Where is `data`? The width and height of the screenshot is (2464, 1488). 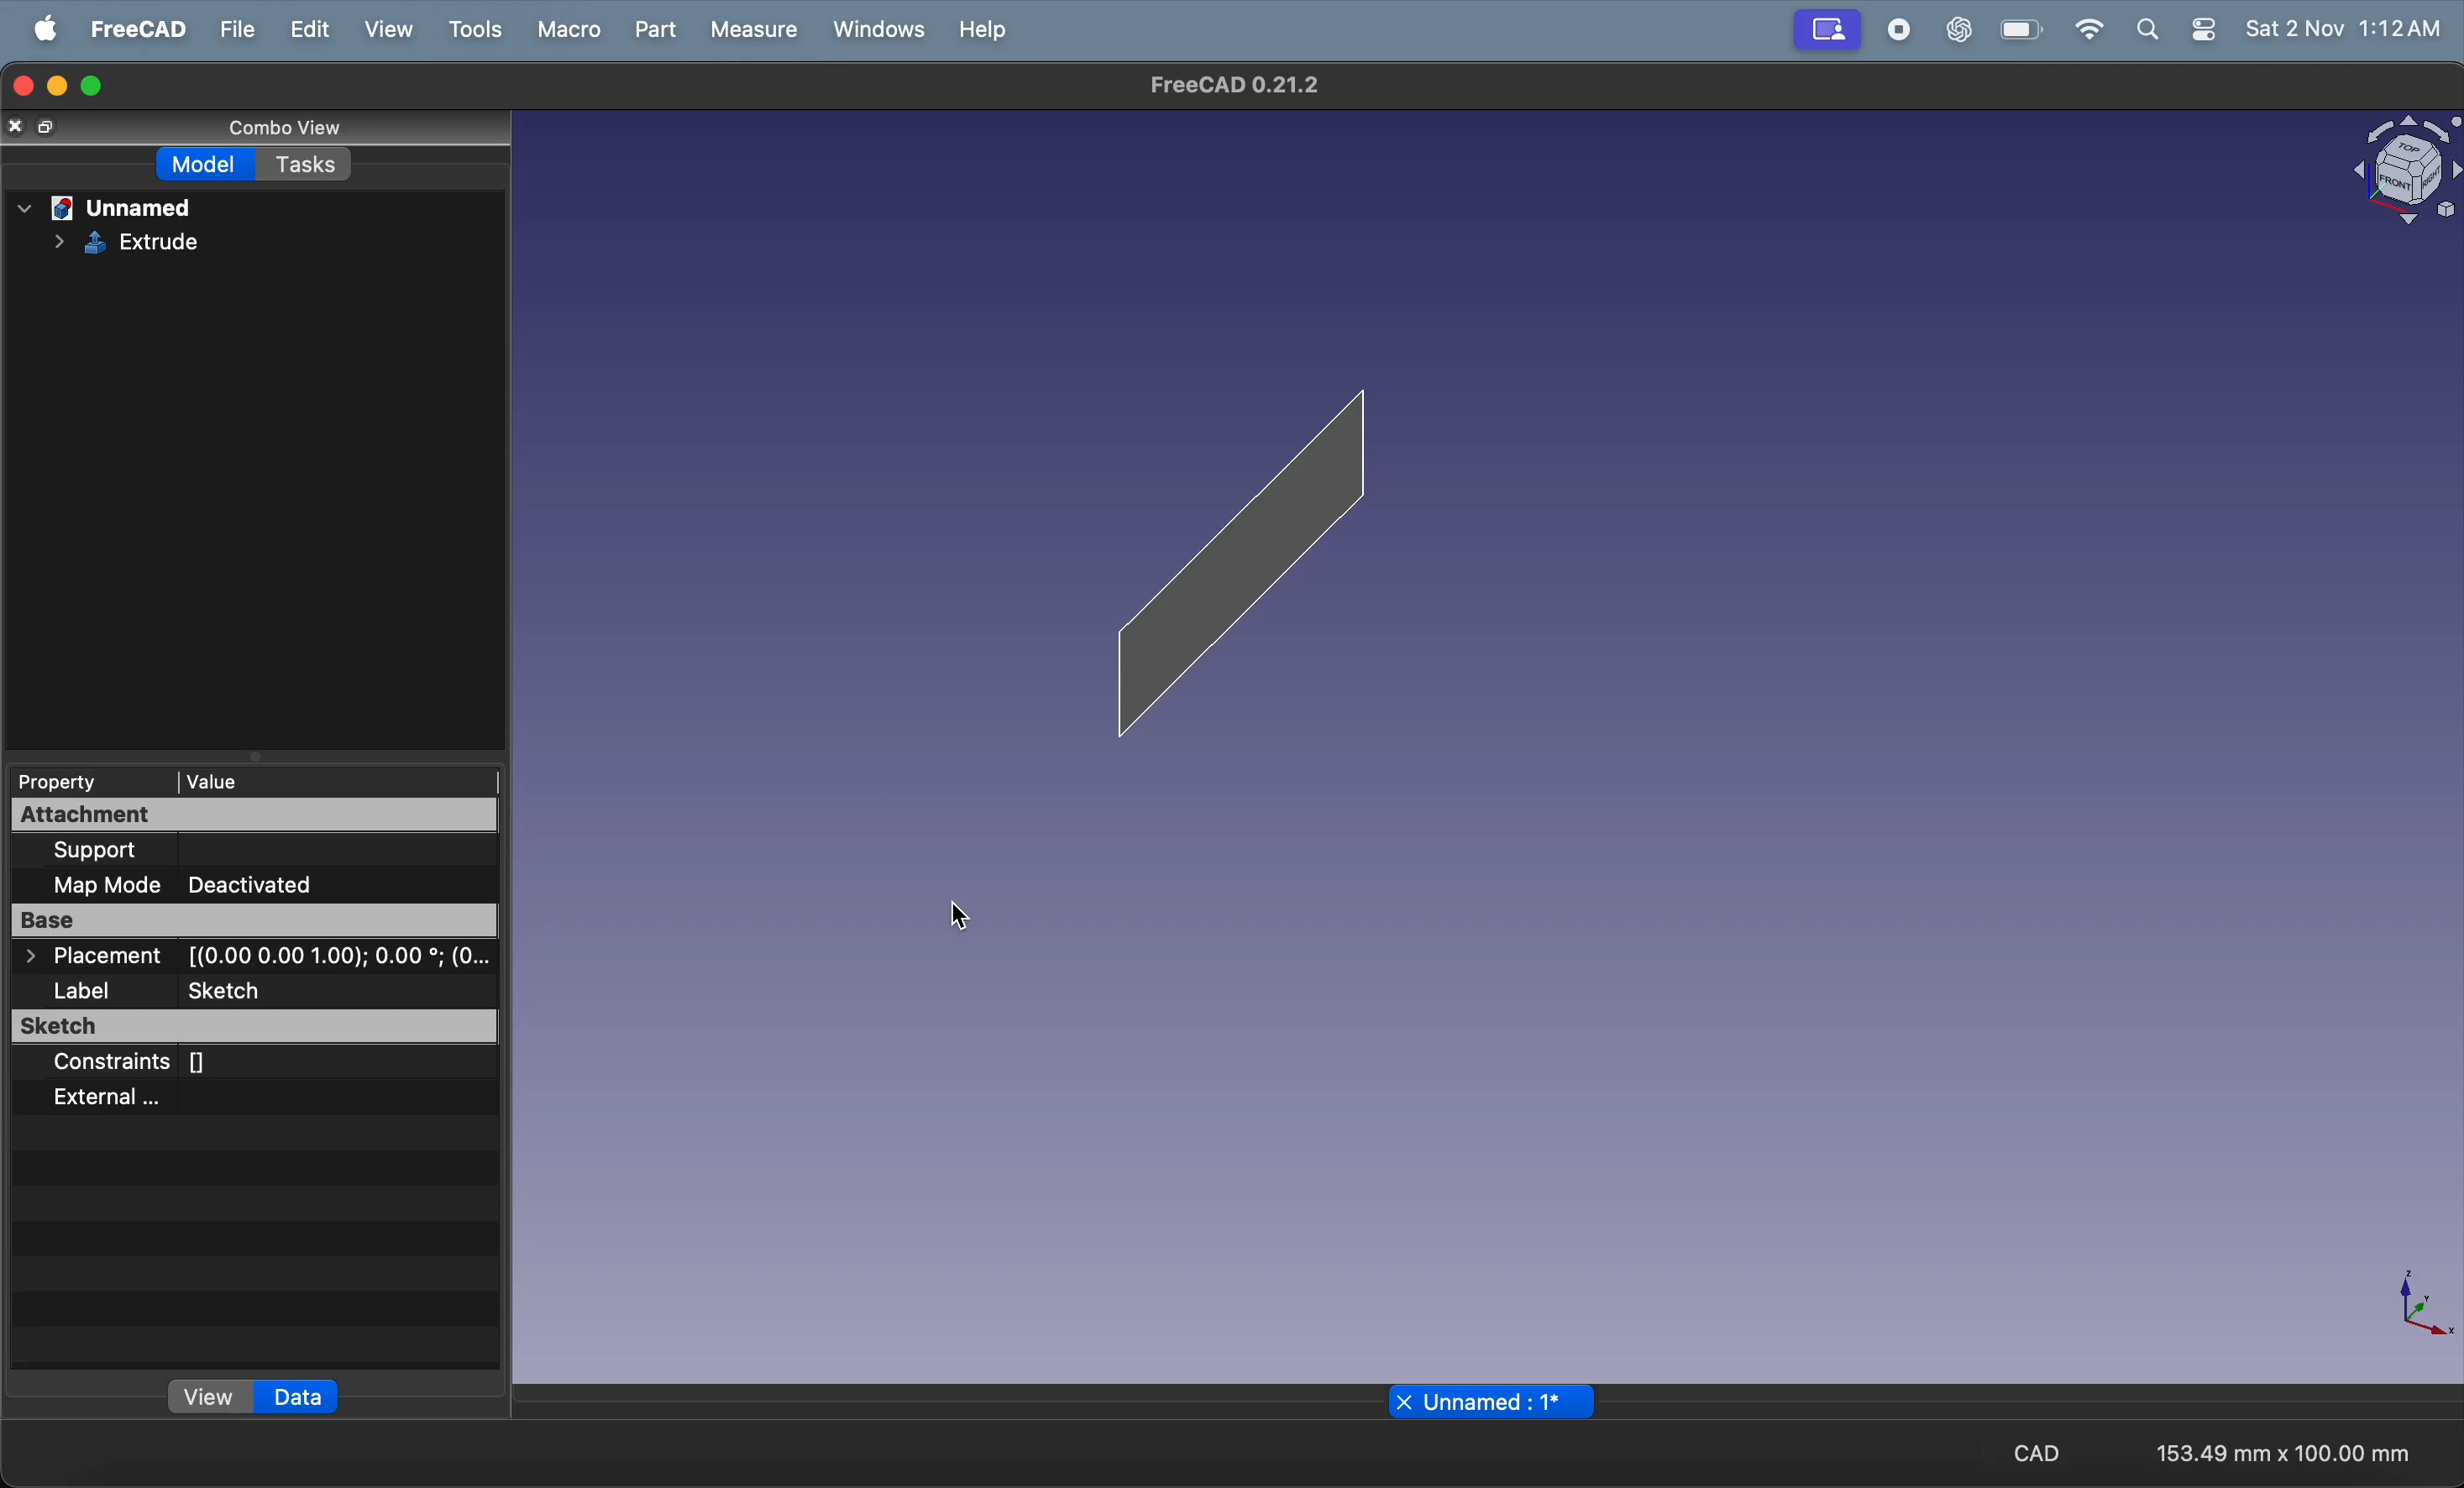
data is located at coordinates (295, 1397).